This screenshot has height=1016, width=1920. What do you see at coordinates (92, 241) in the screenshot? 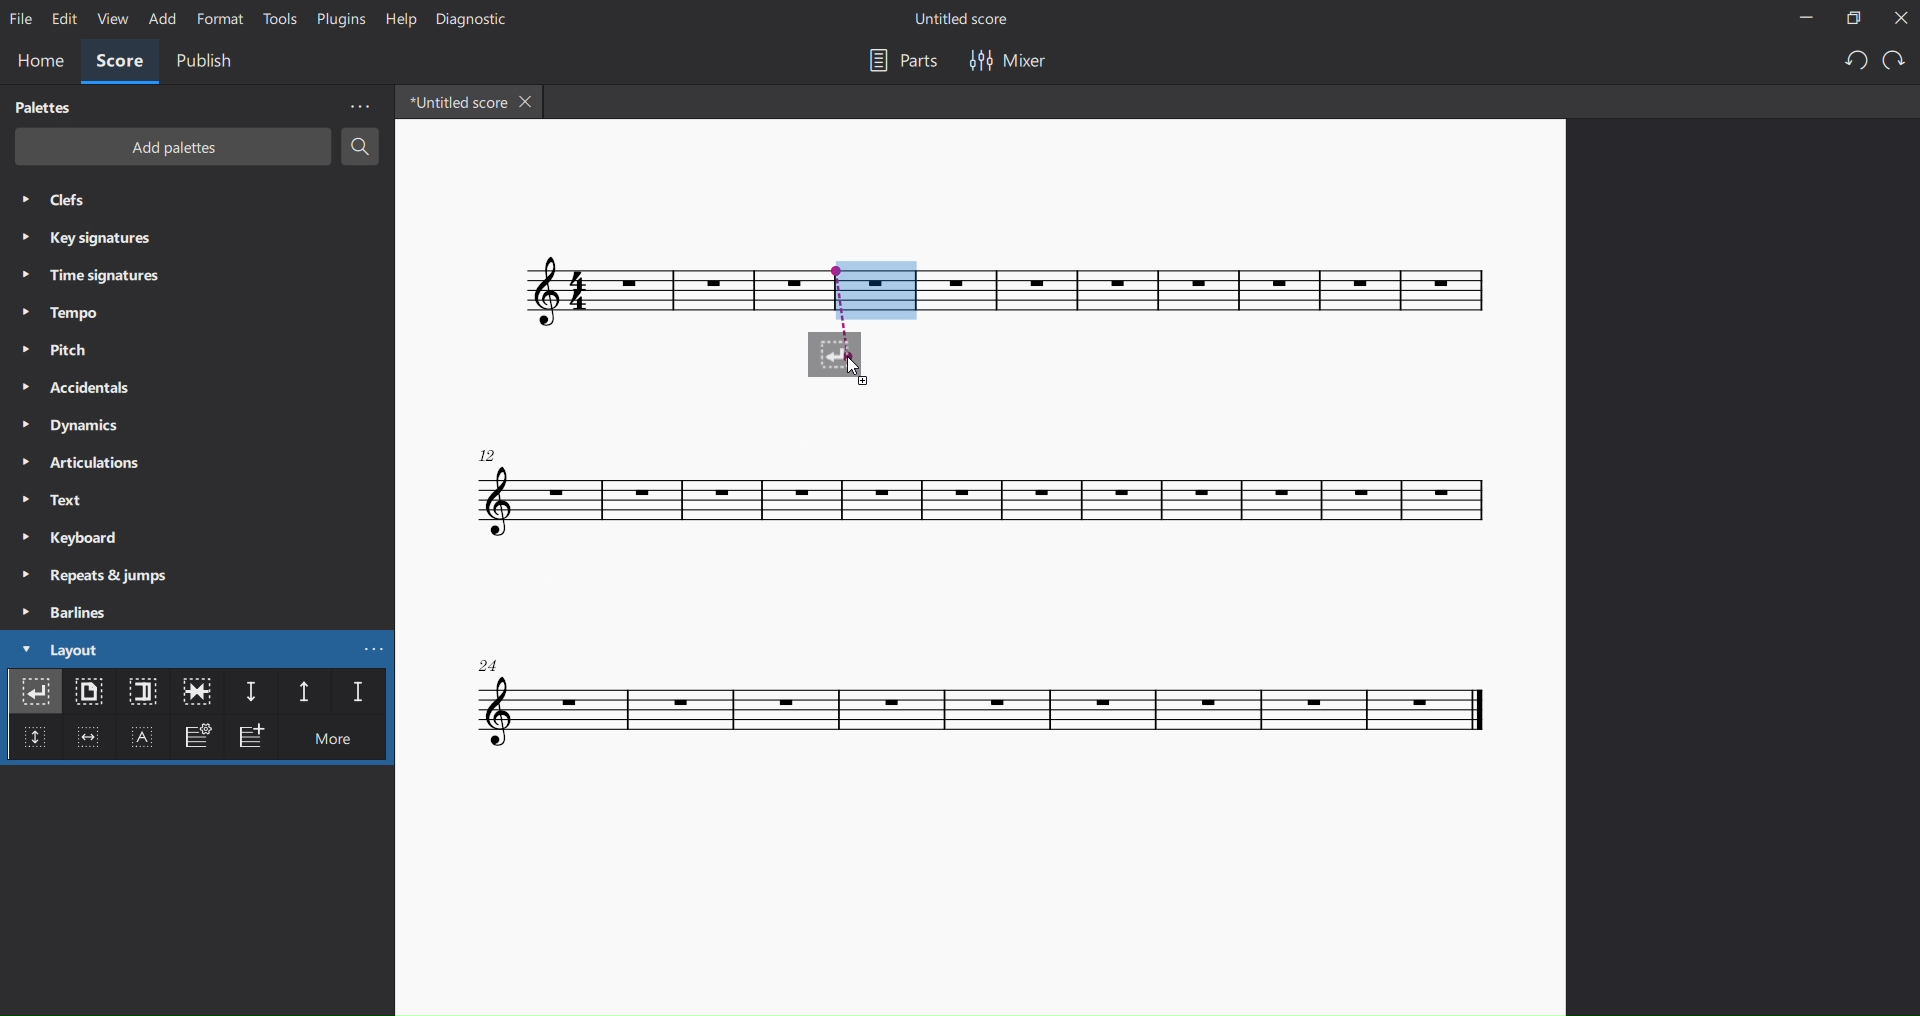
I see `key signatures` at bounding box center [92, 241].